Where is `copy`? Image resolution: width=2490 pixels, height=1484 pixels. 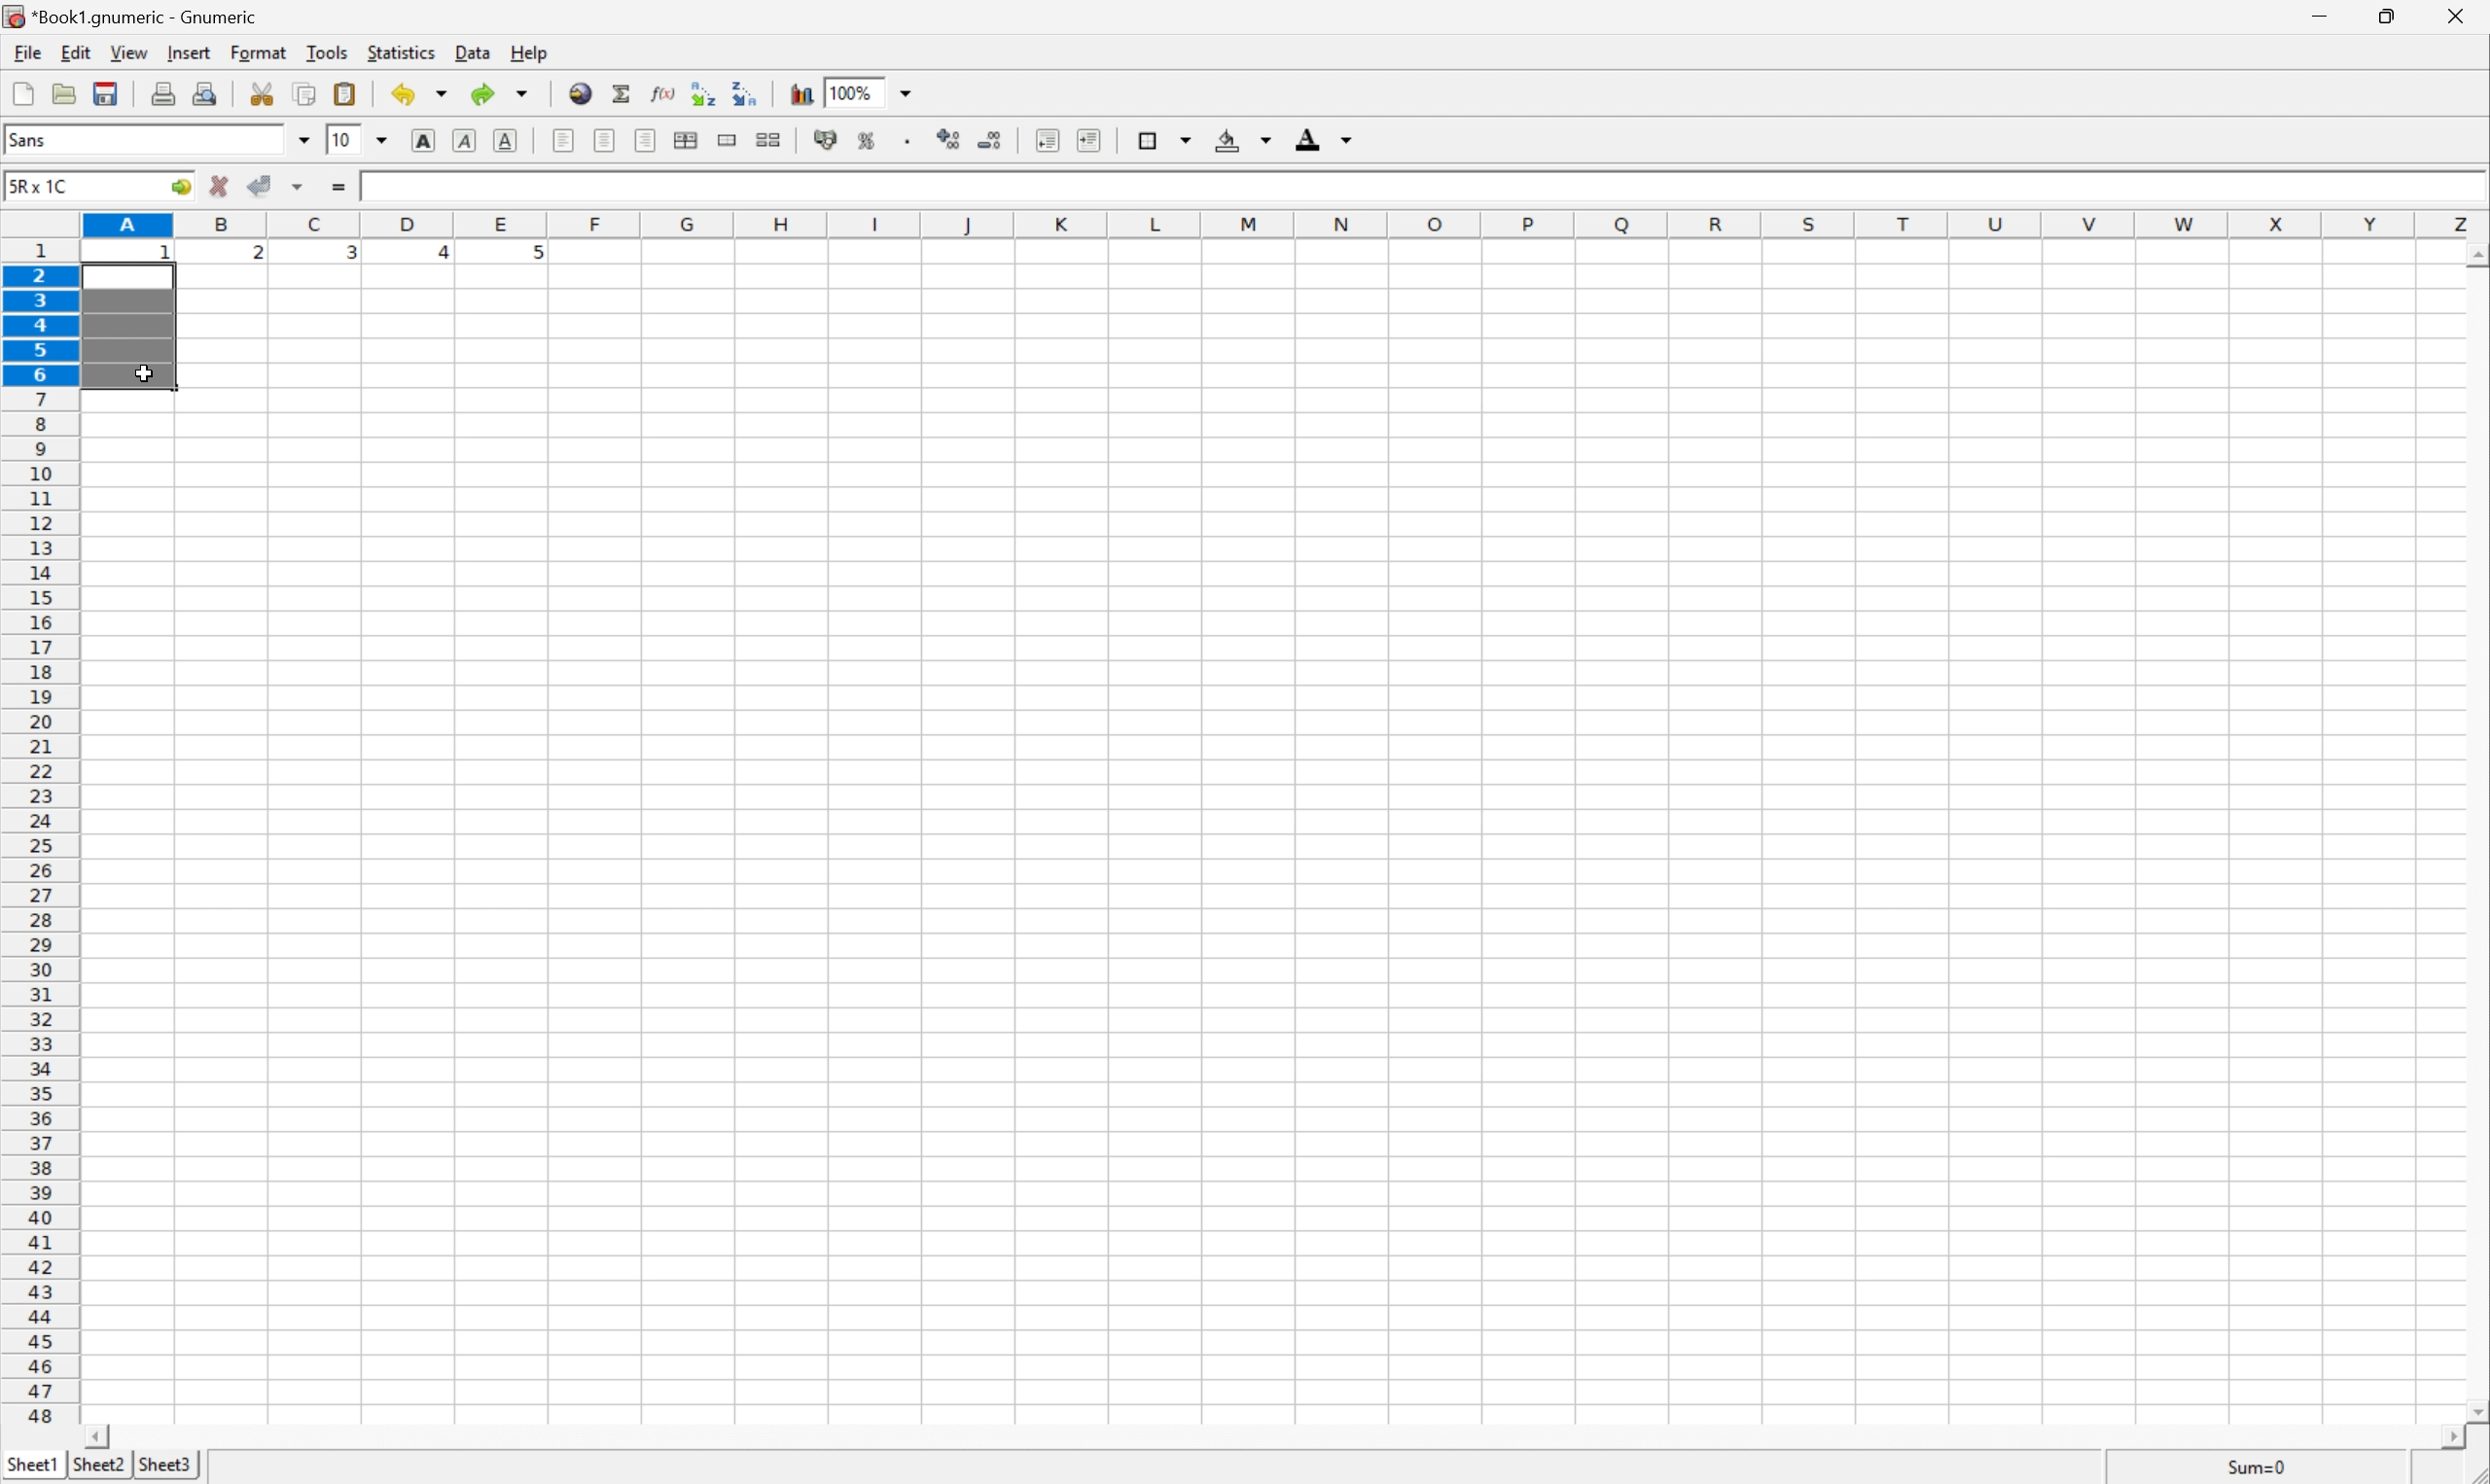 copy is located at coordinates (307, 91).